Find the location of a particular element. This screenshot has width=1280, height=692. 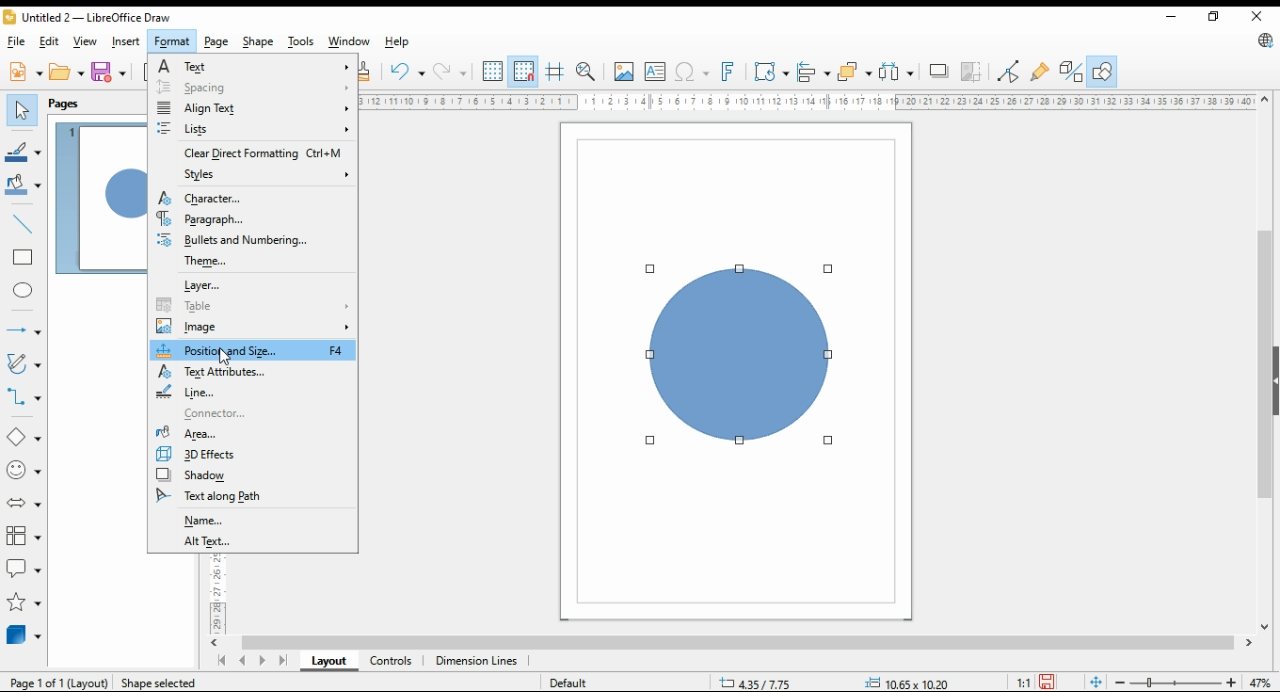

arrange is located at coordinates (854, 71).